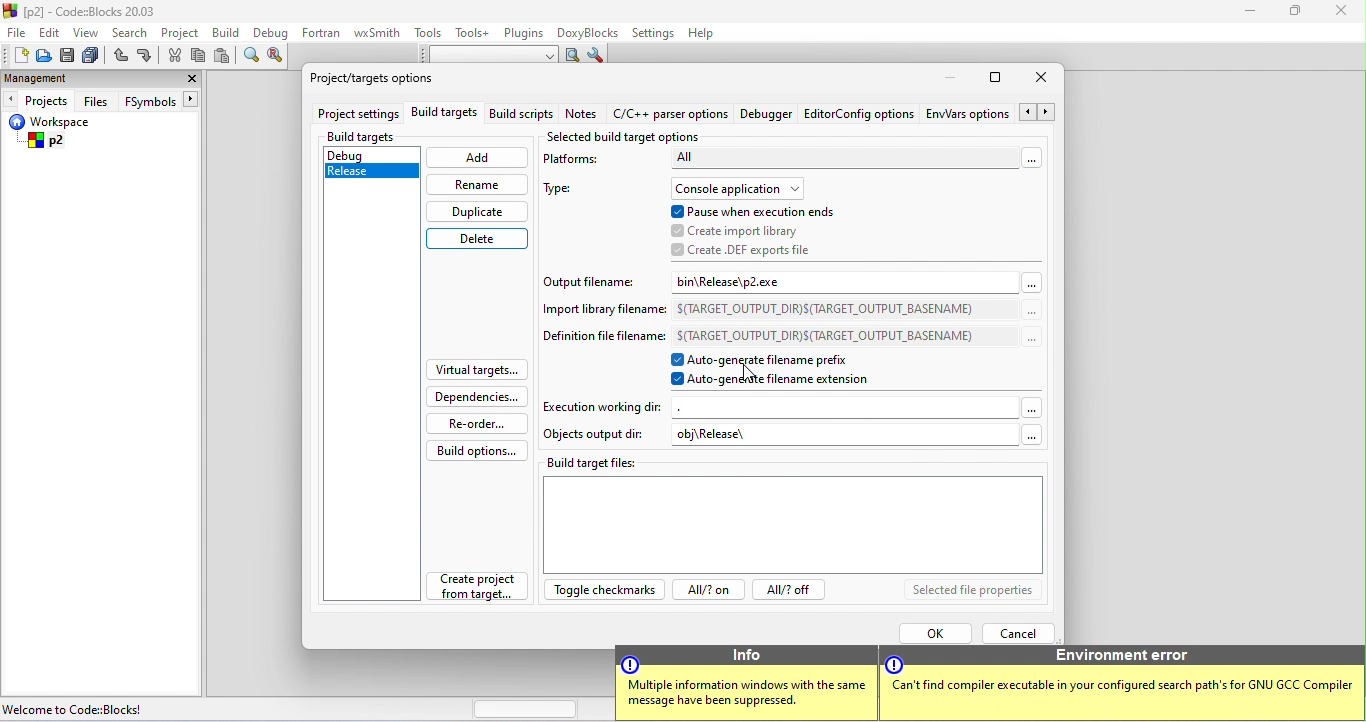  I want to click on build options, so click(478, 450).